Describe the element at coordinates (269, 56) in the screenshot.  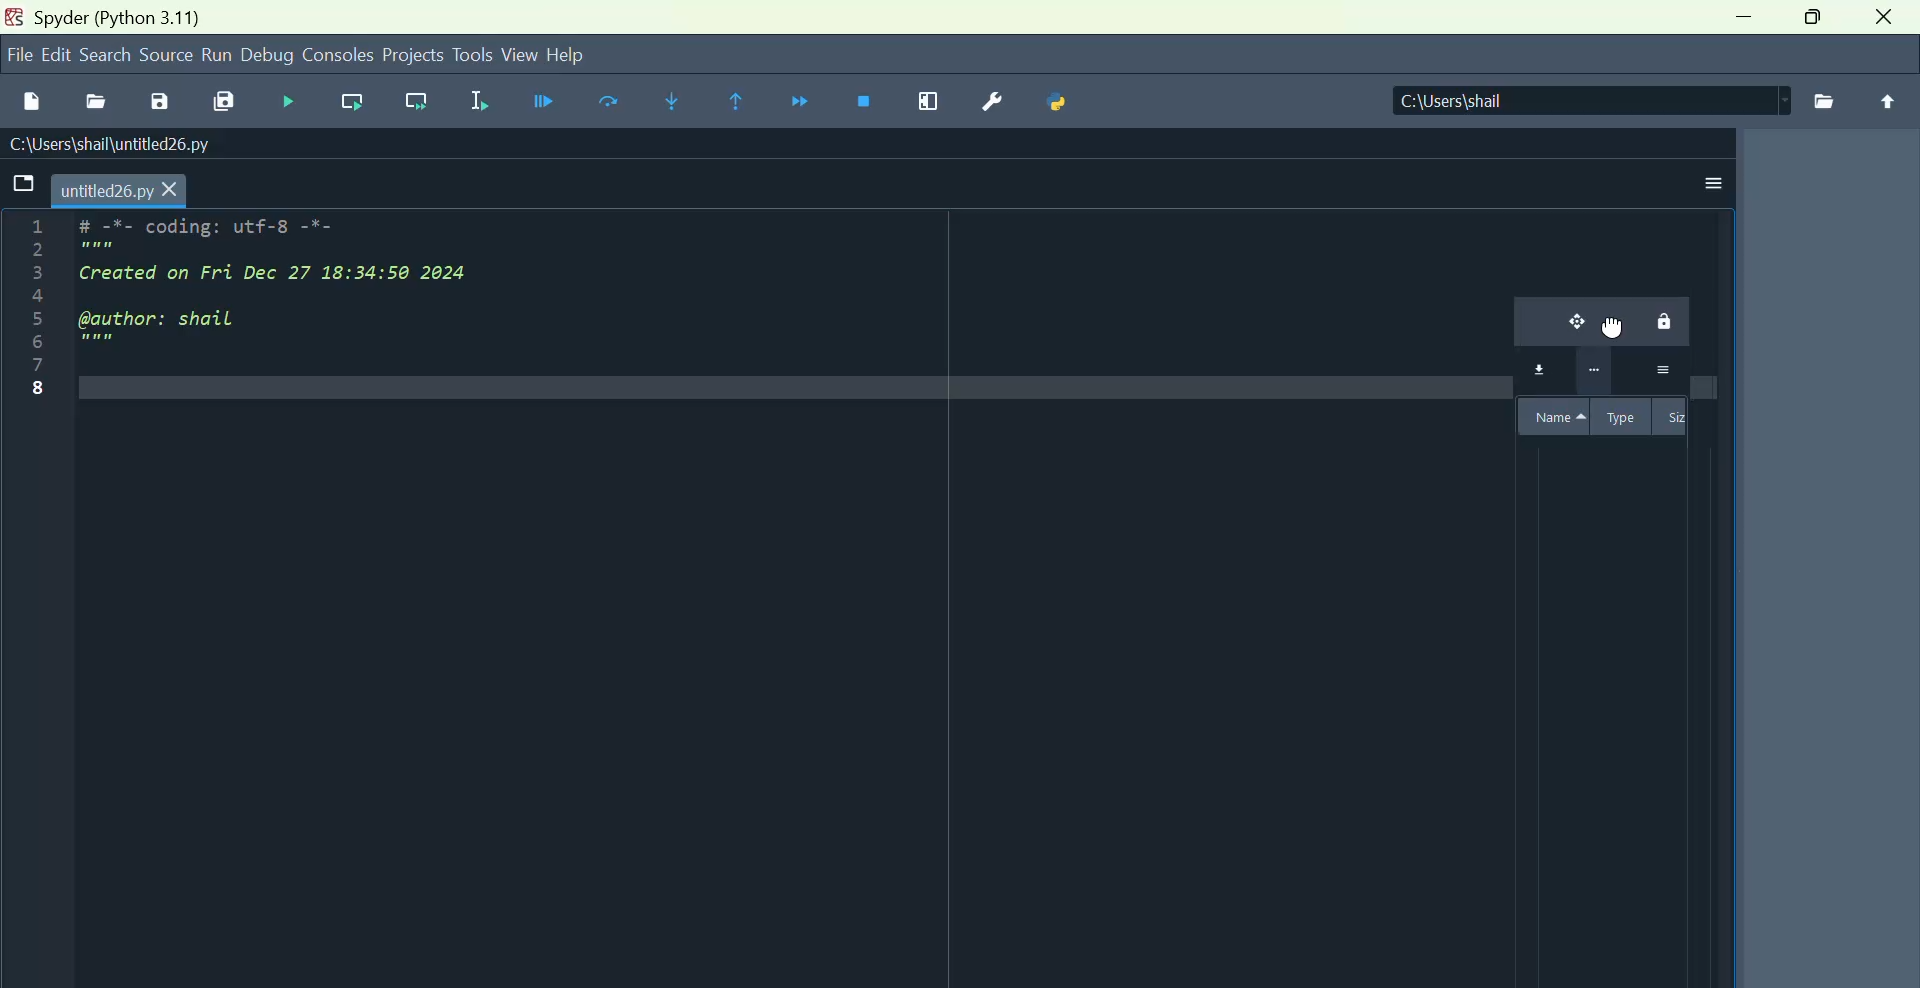
I see `Debug` at that location.